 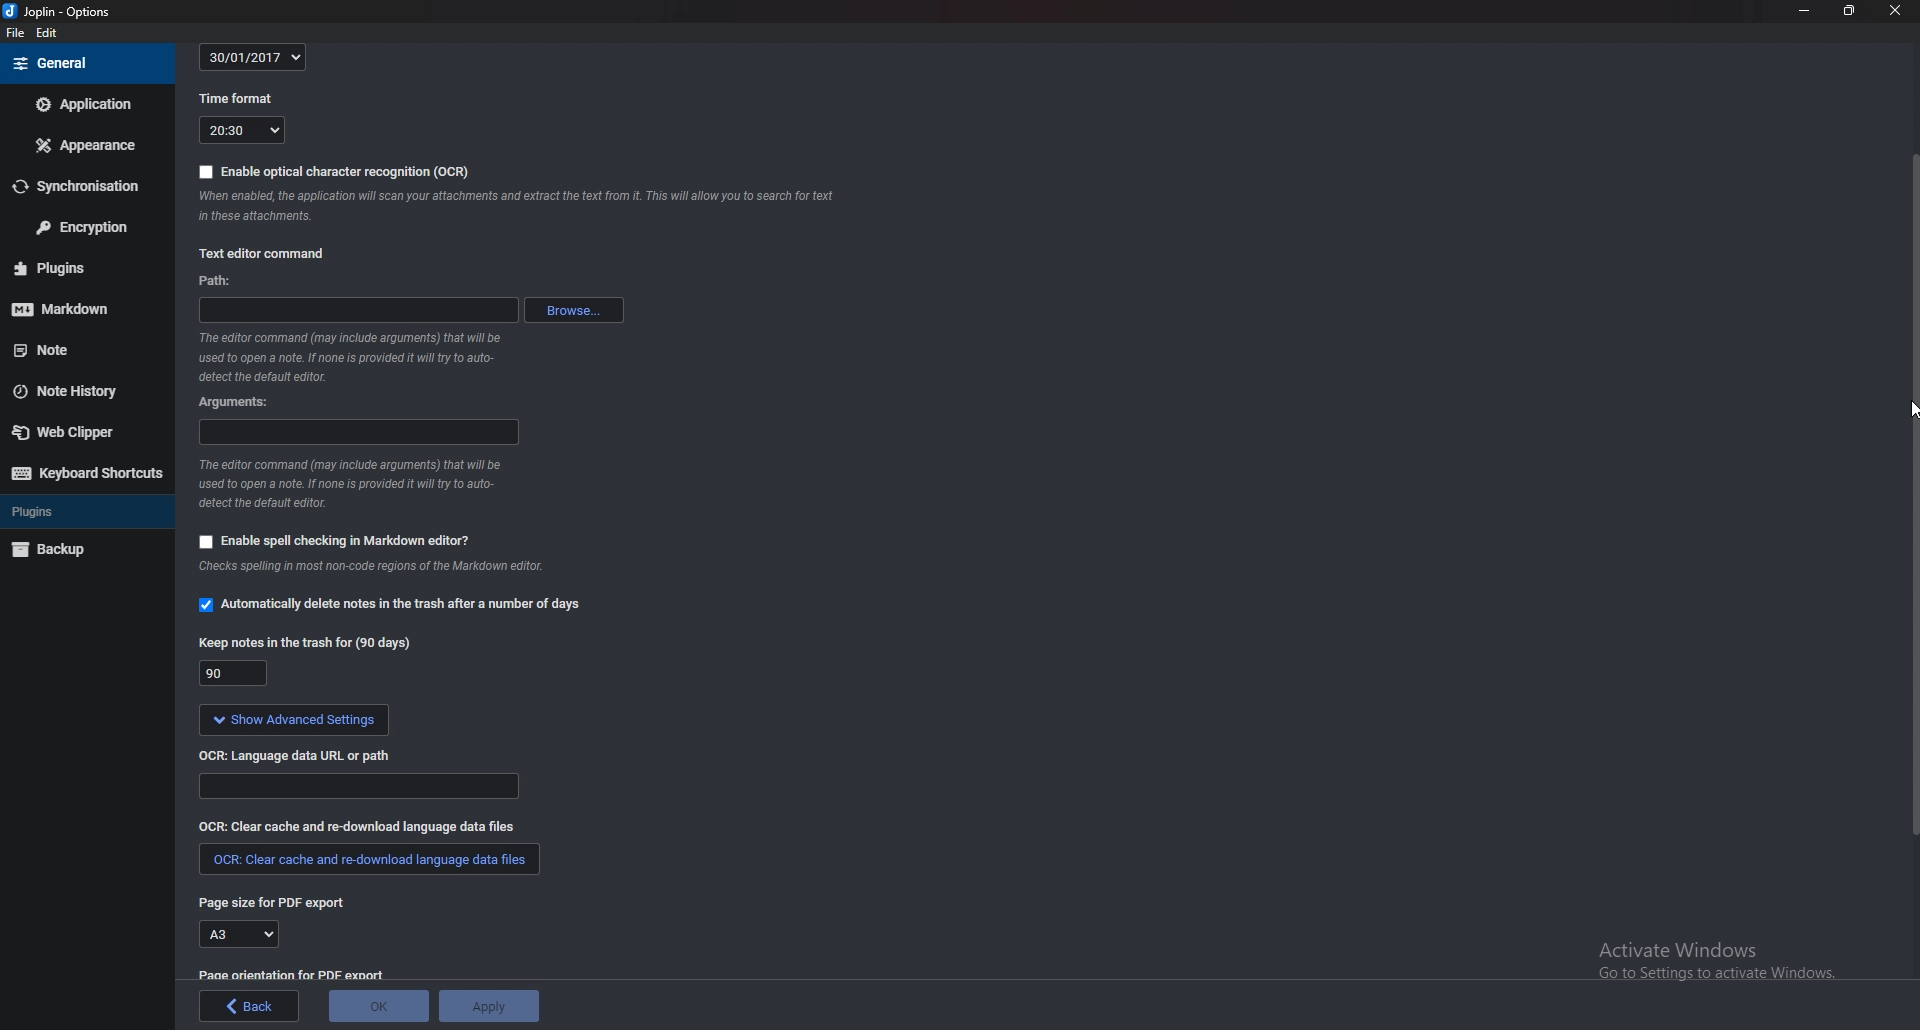 I want to click on Back up, so click(x=87, y=551).